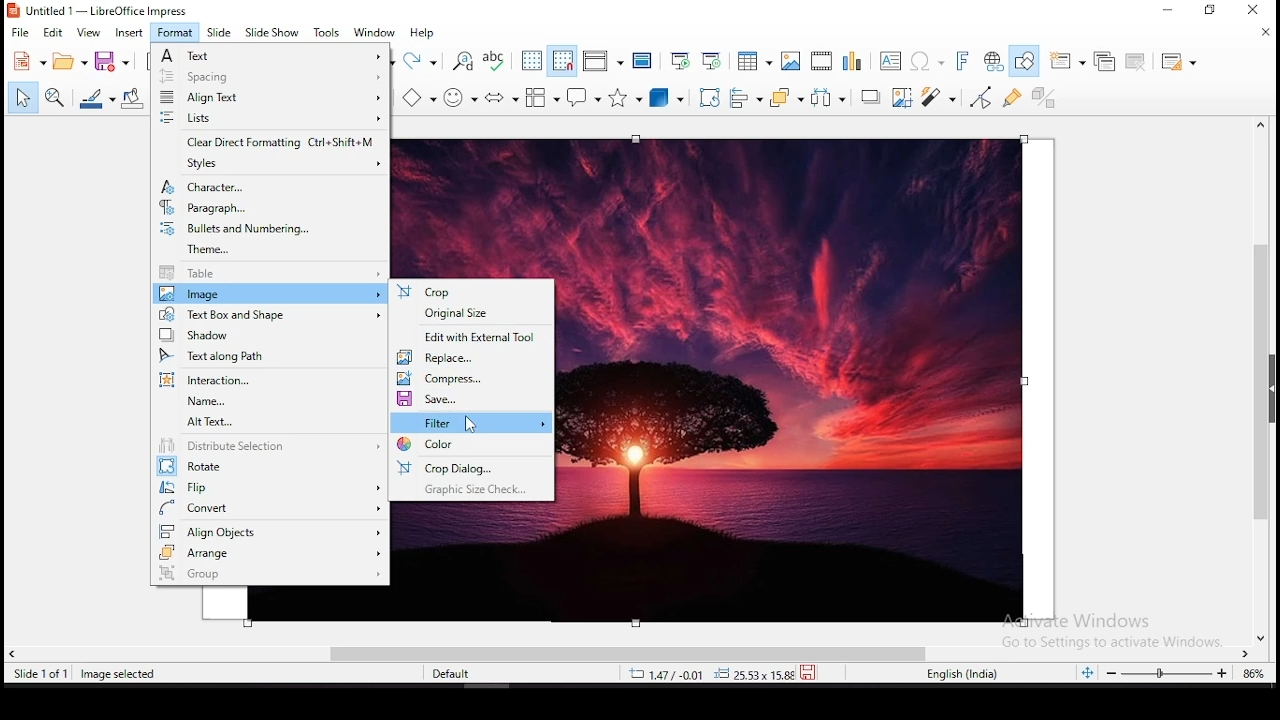  I want to click on slide 1 of 1, so click(44, 674).